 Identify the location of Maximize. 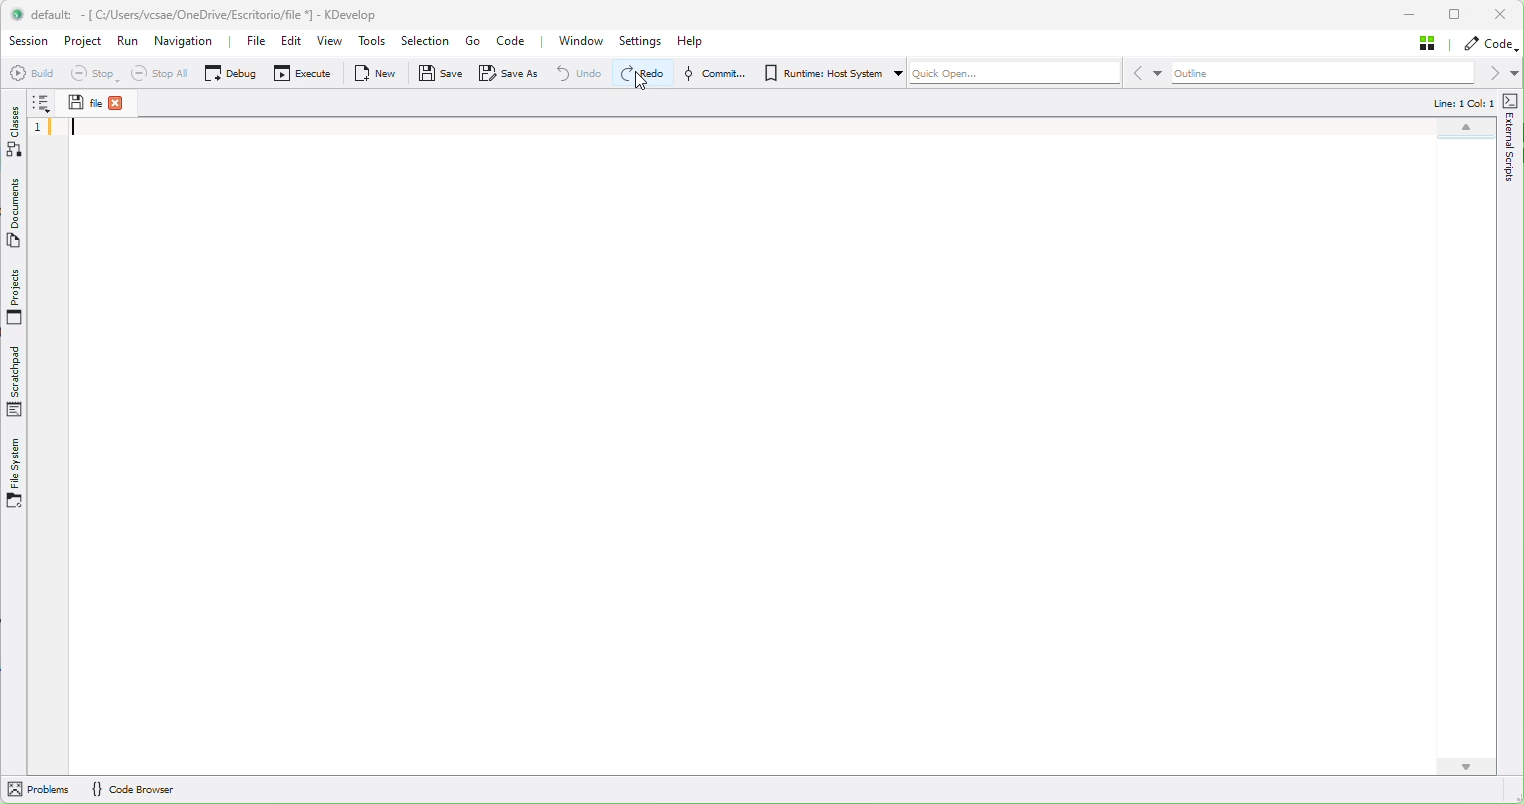
(1455, 15).